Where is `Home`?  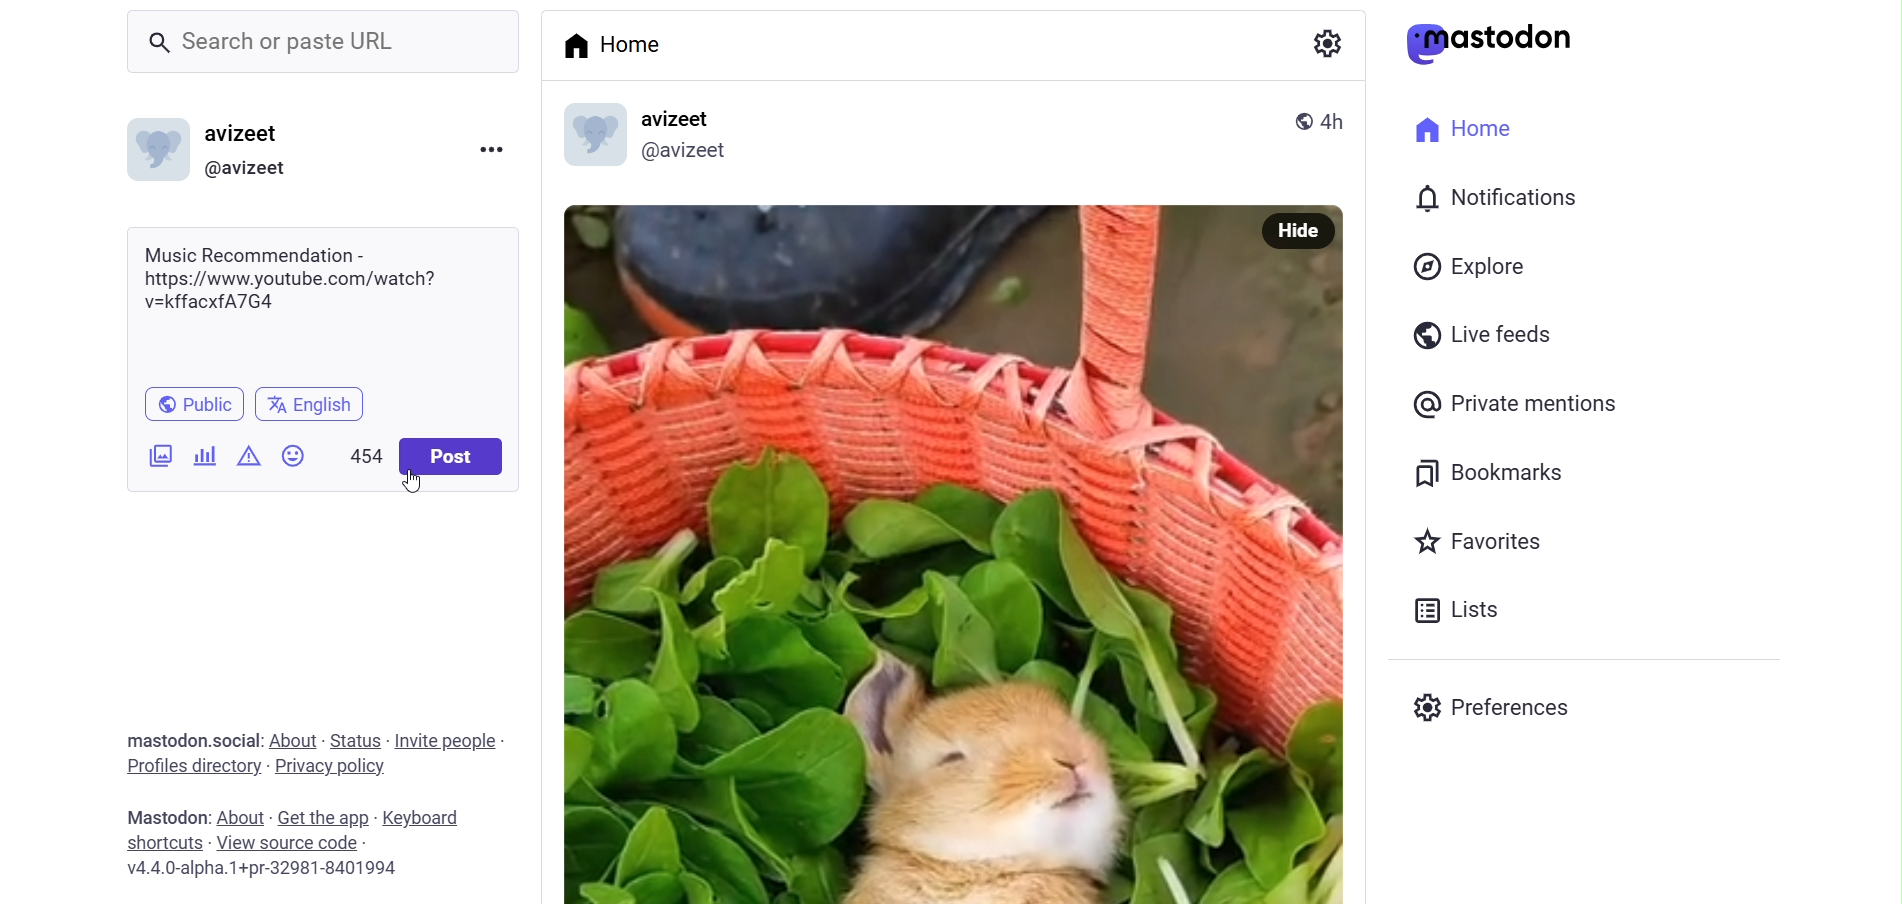
Home is located at coordinates (615, 46).